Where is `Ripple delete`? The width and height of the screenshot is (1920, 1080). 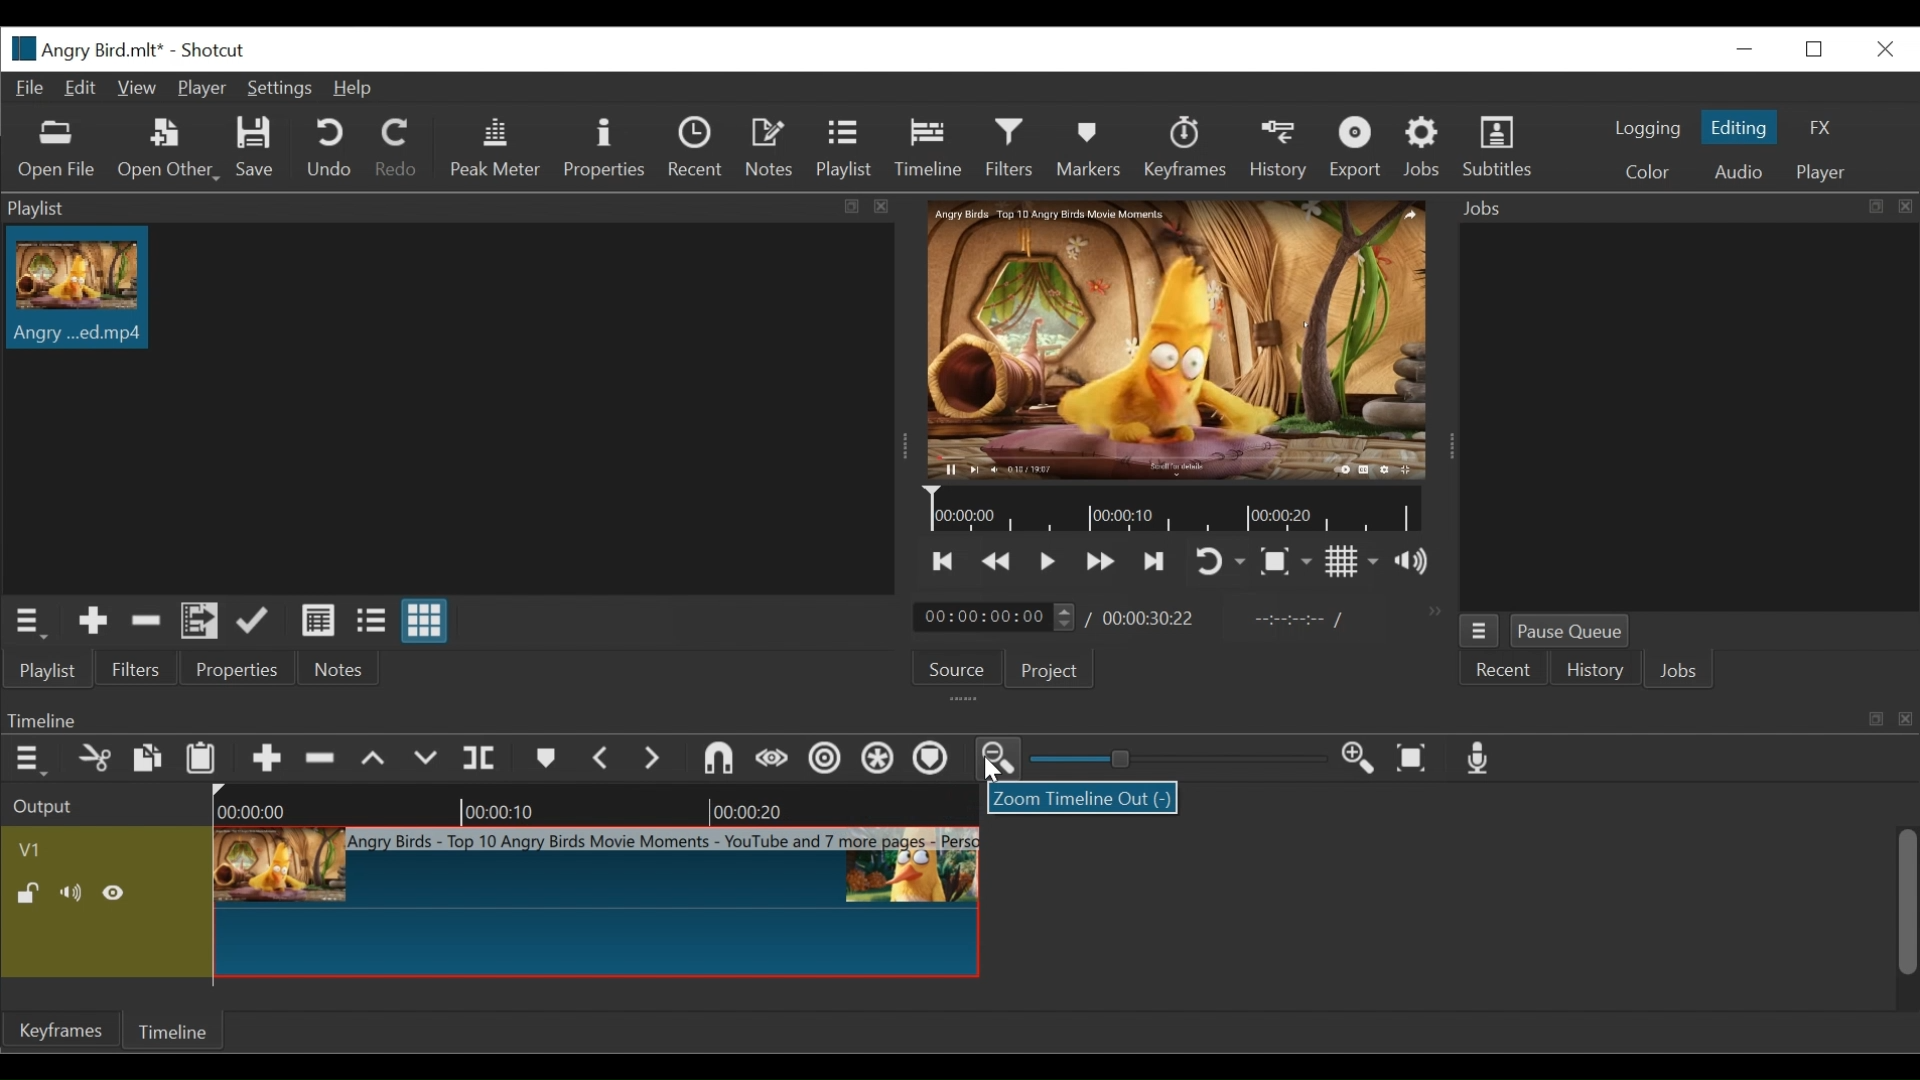
Ripple delete is located at coordinates (321, 758).